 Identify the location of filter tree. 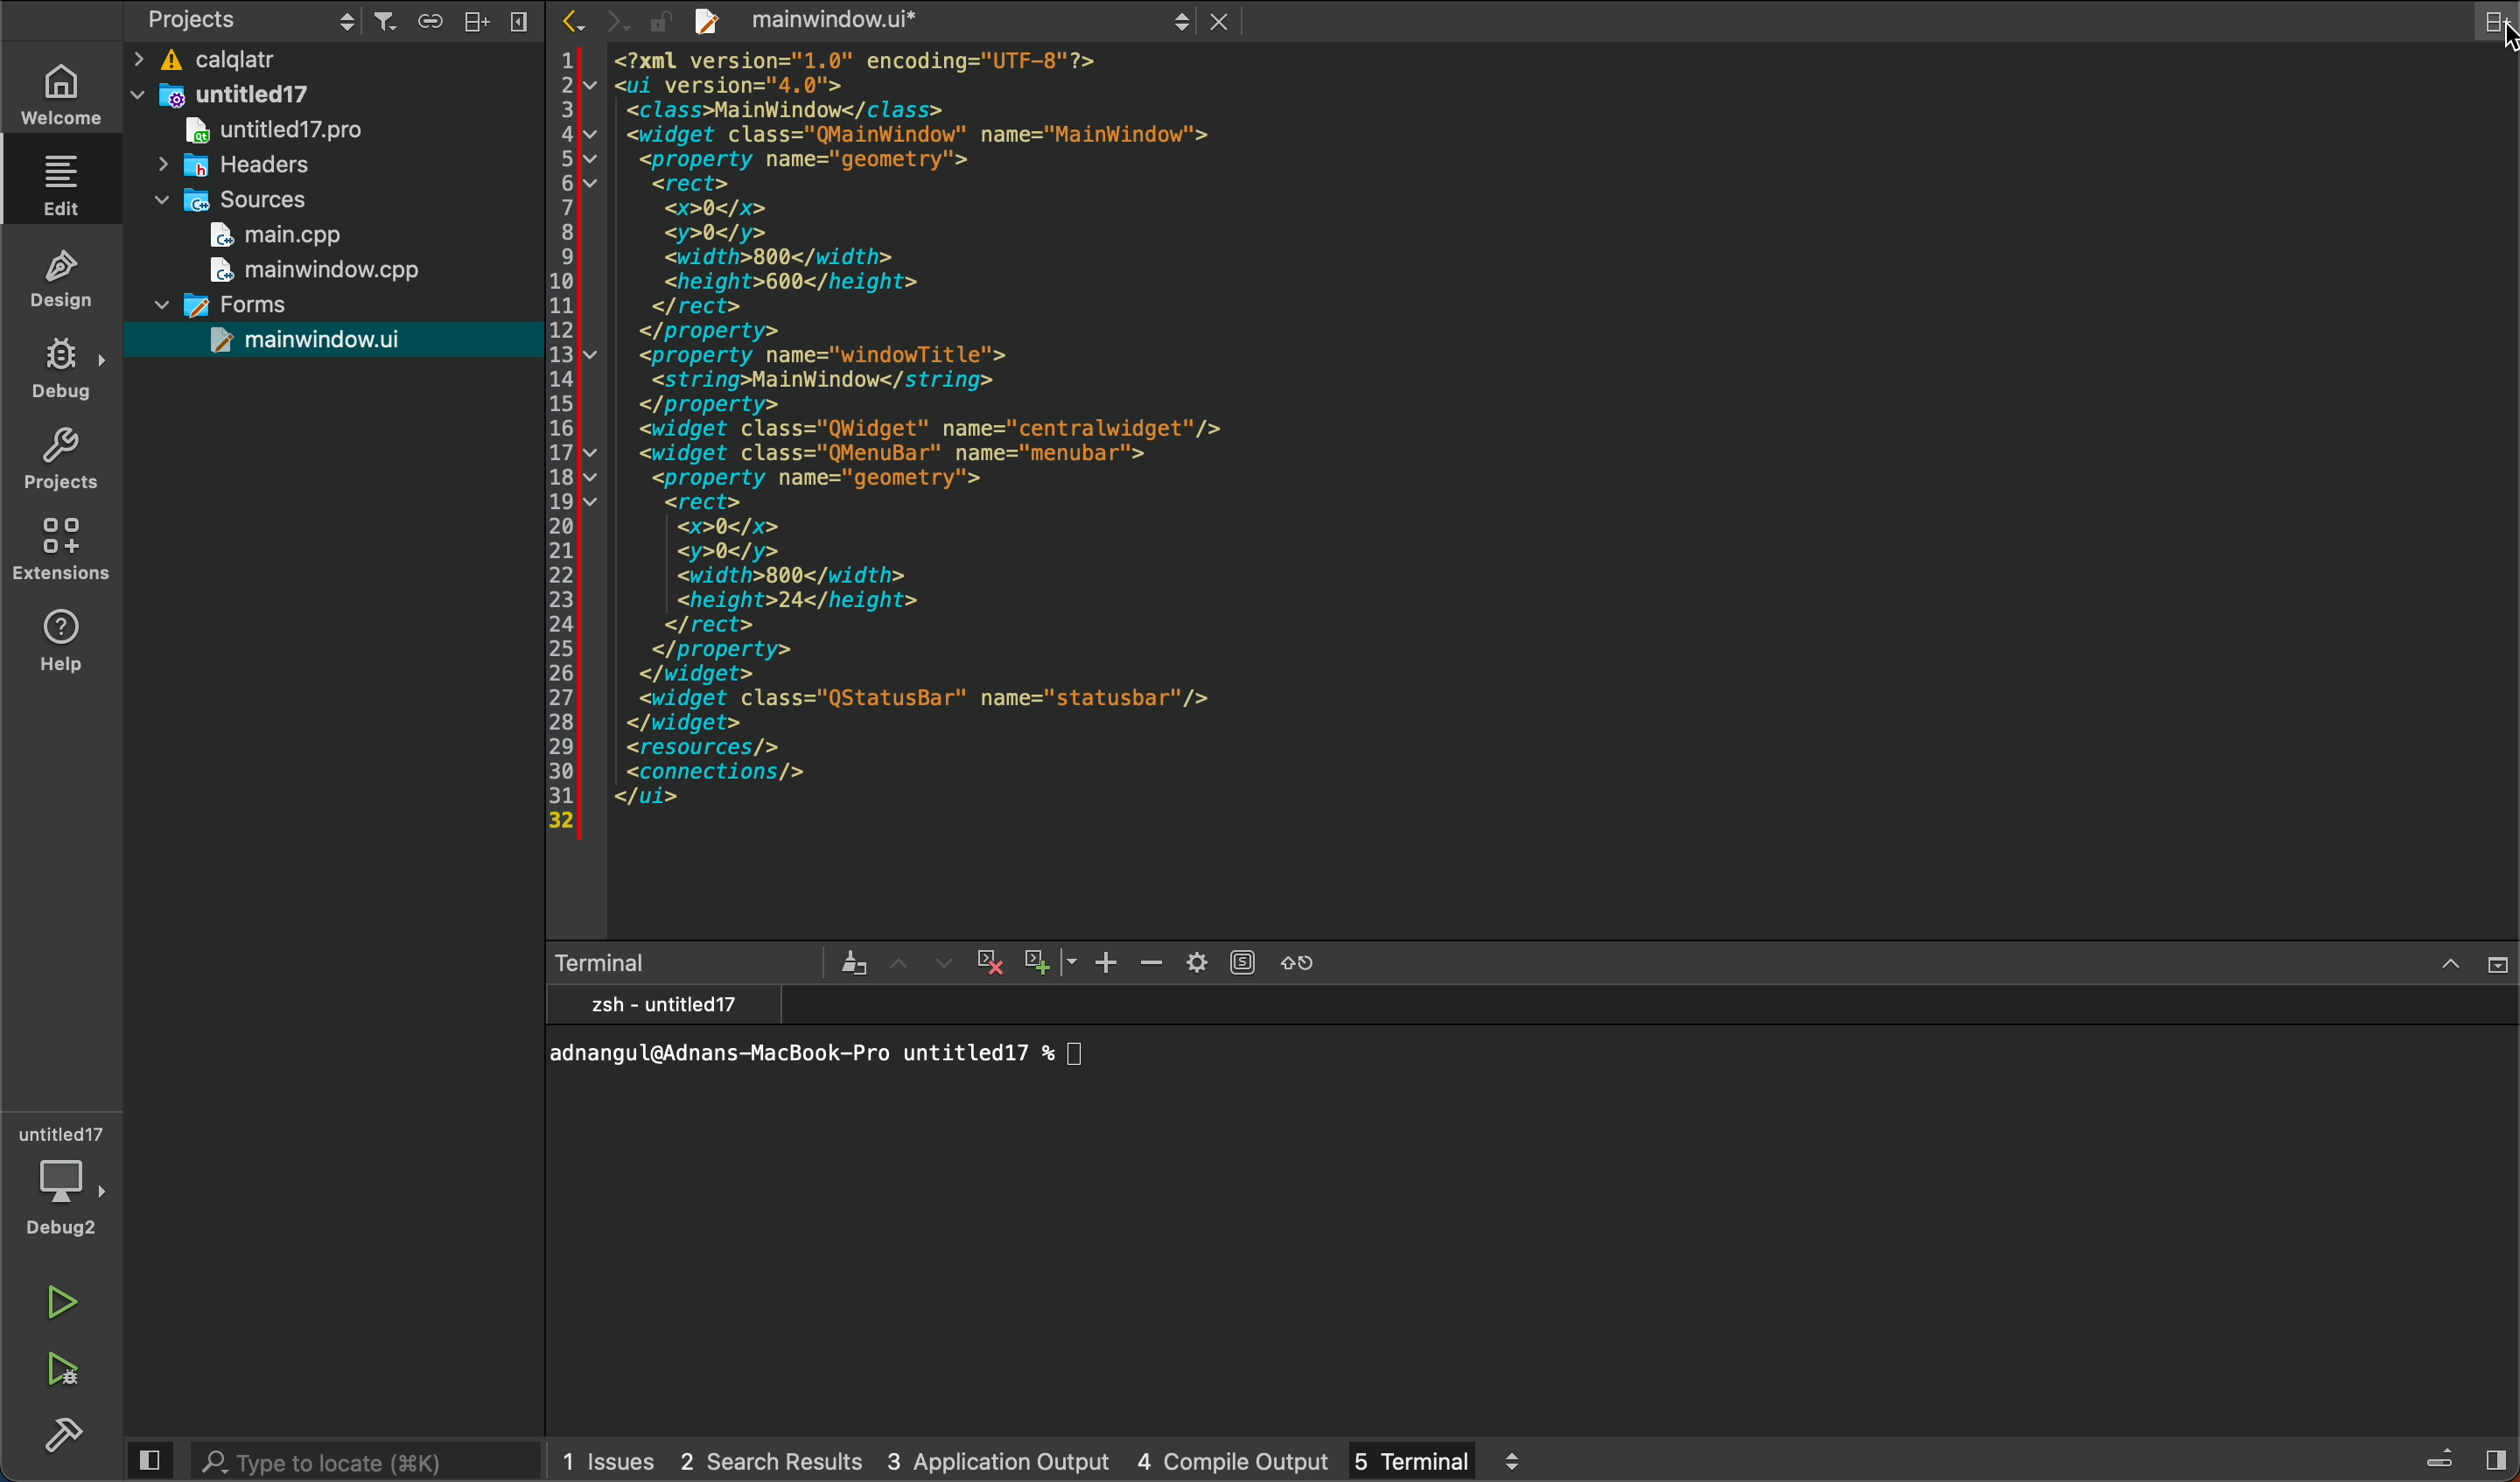
(387, 23).